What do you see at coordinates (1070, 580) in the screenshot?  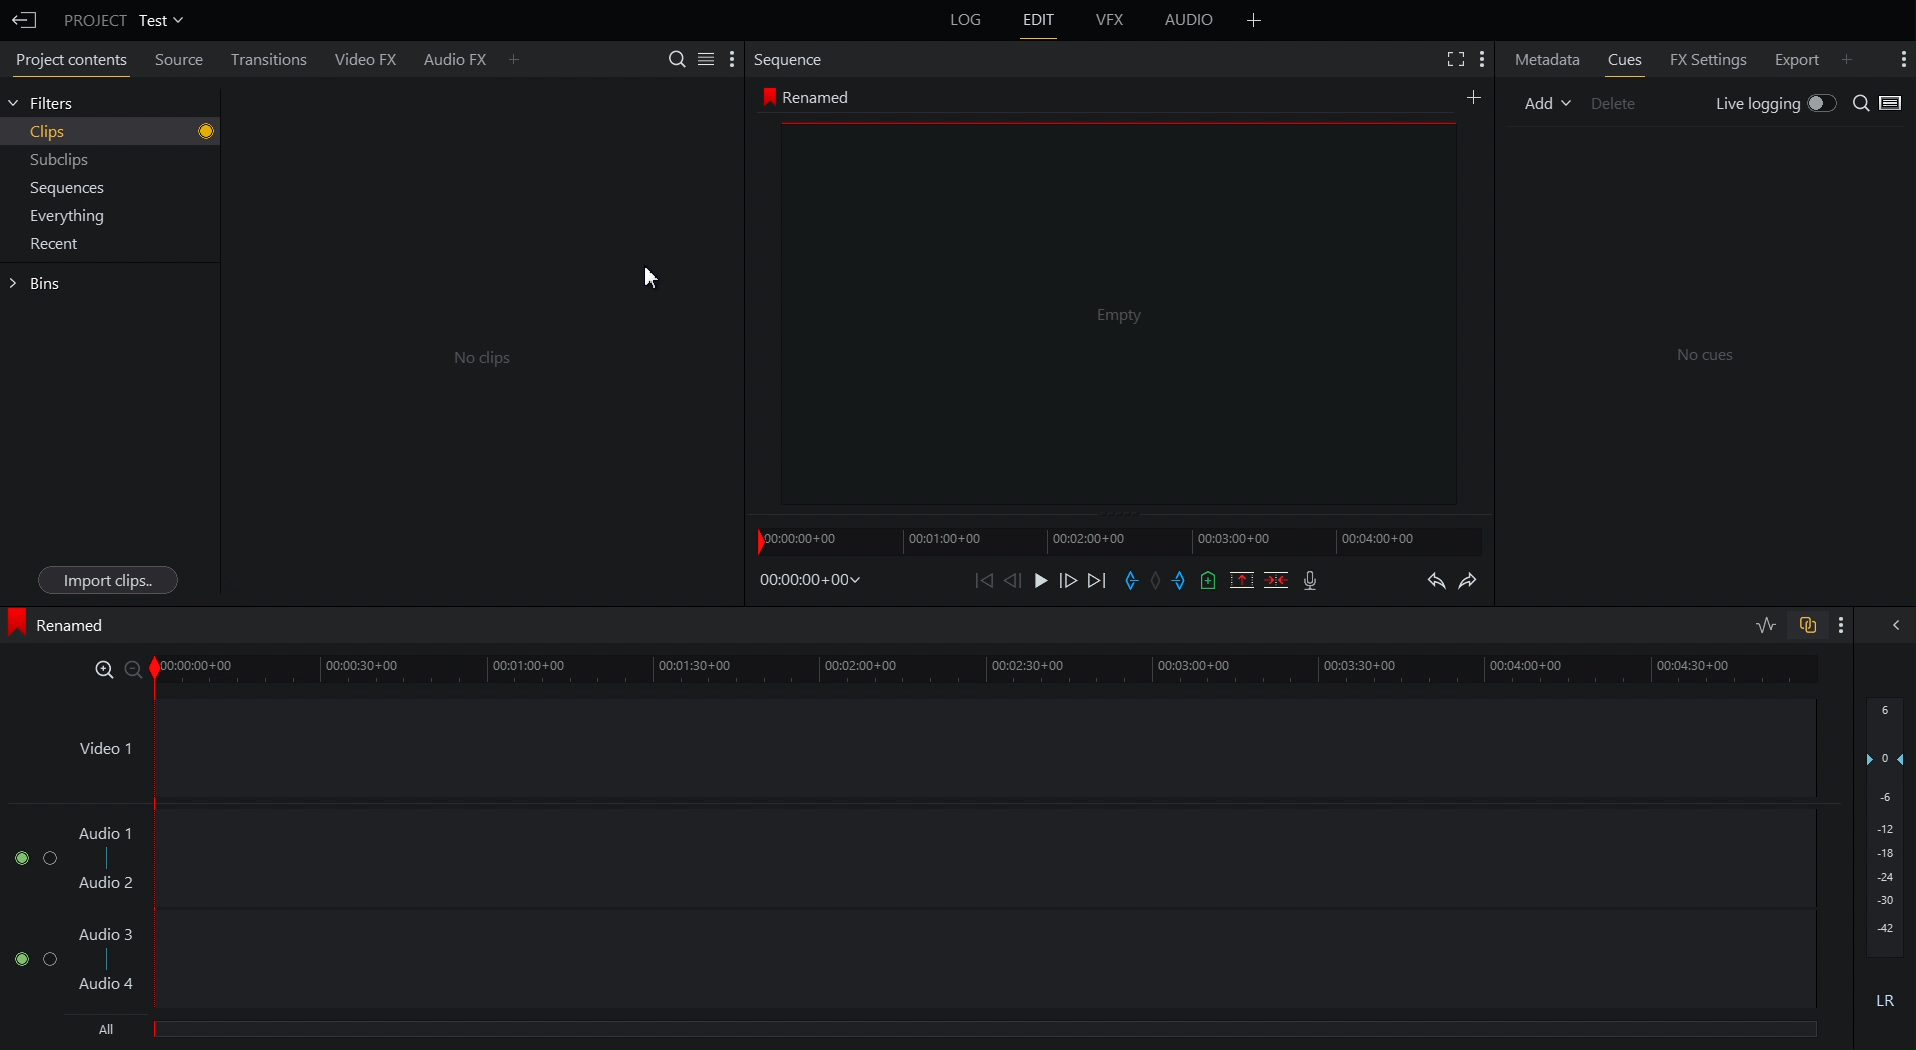 I see `Move Forward` at bounding box center [1070, 580].